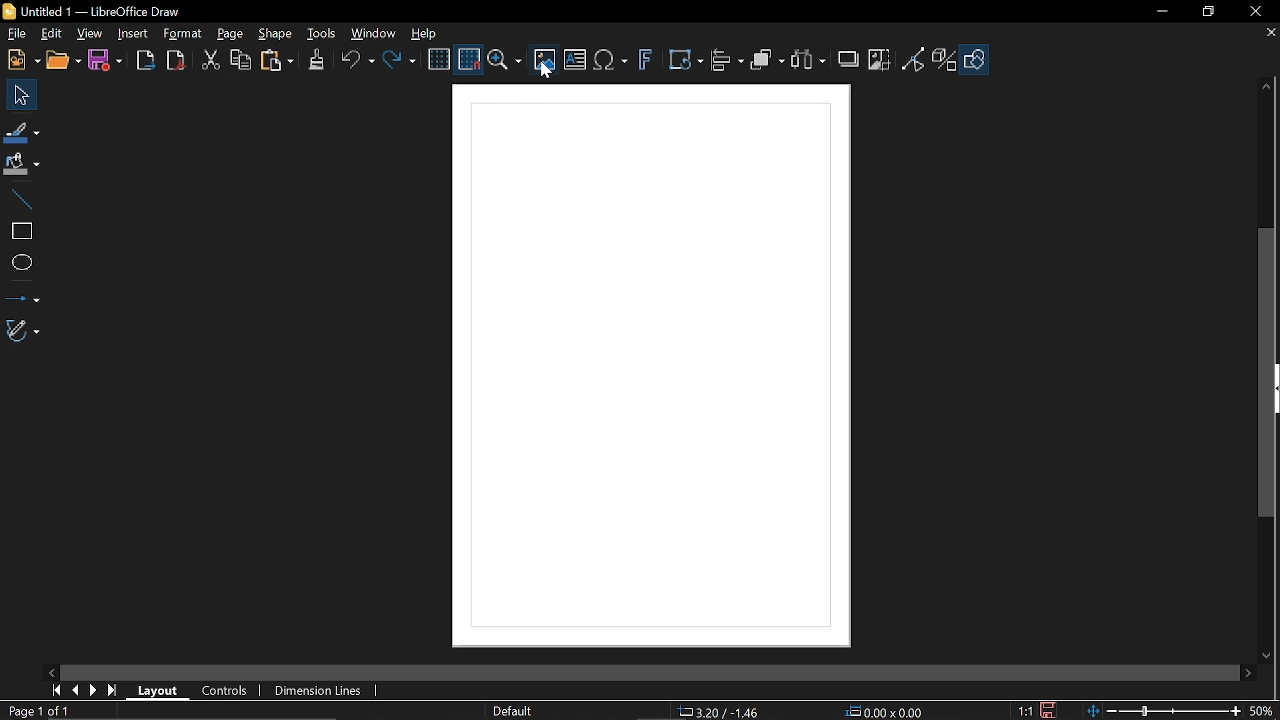  I want to click on Transformations, so click(687, 62).